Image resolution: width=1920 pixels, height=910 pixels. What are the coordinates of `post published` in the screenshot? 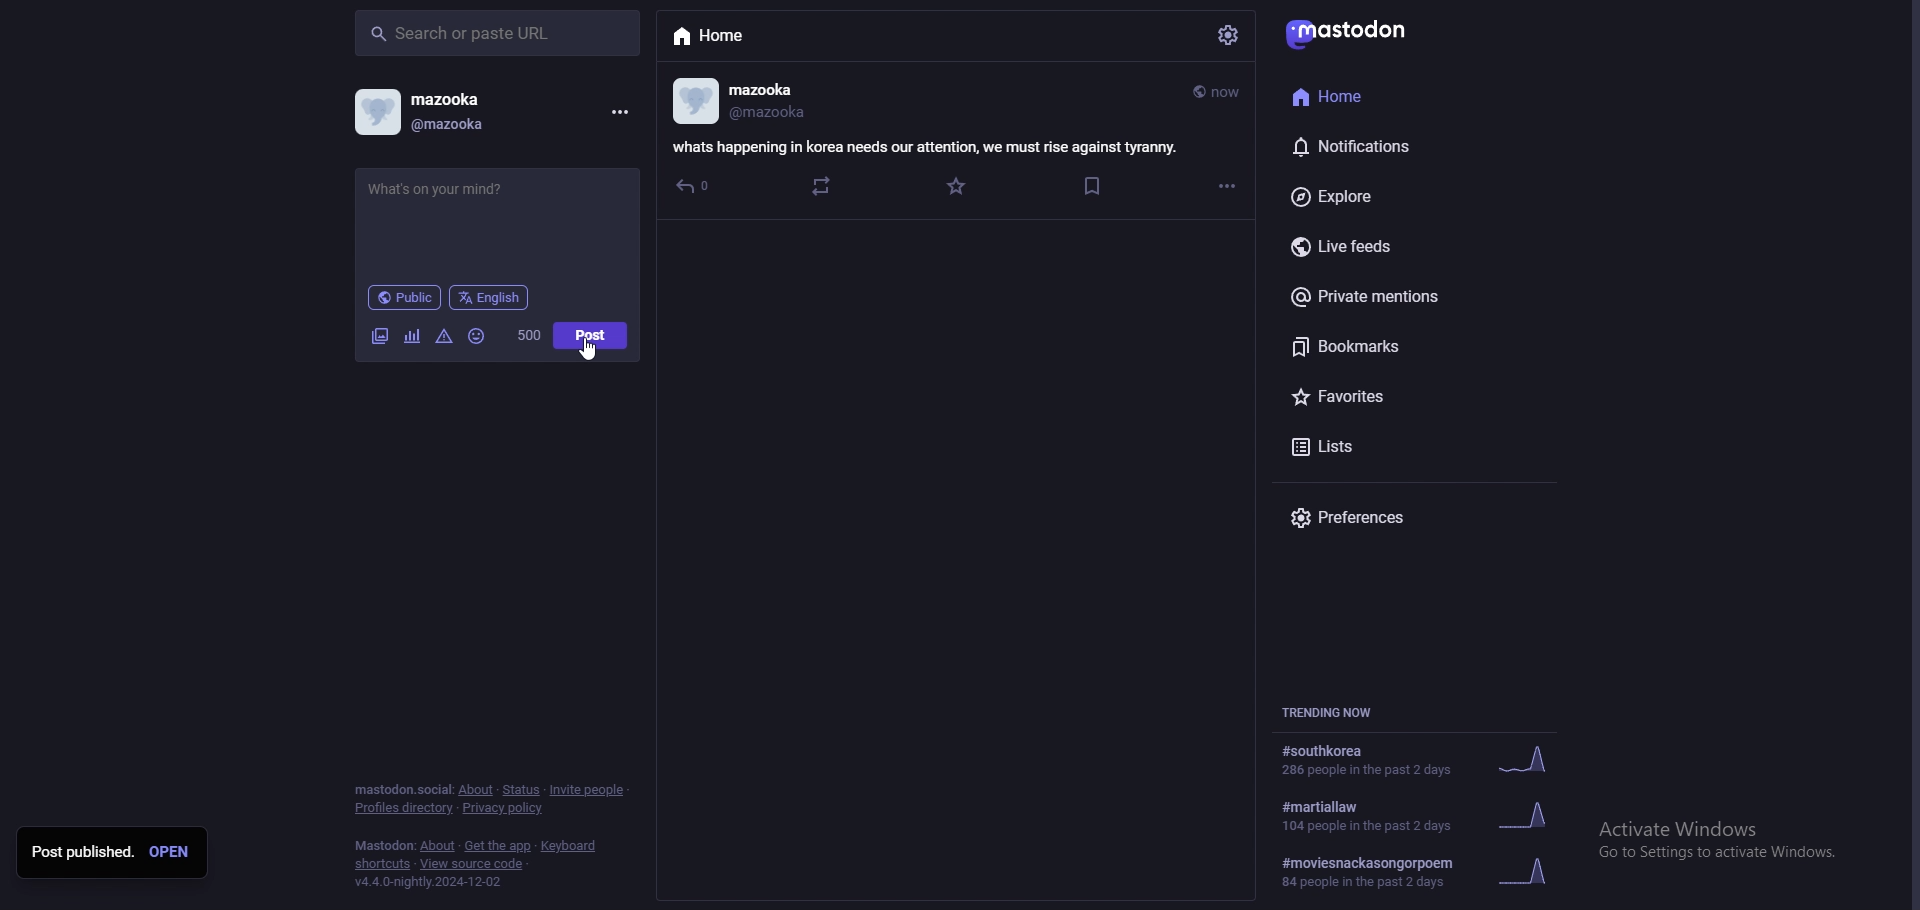 It's located at (81, 854).